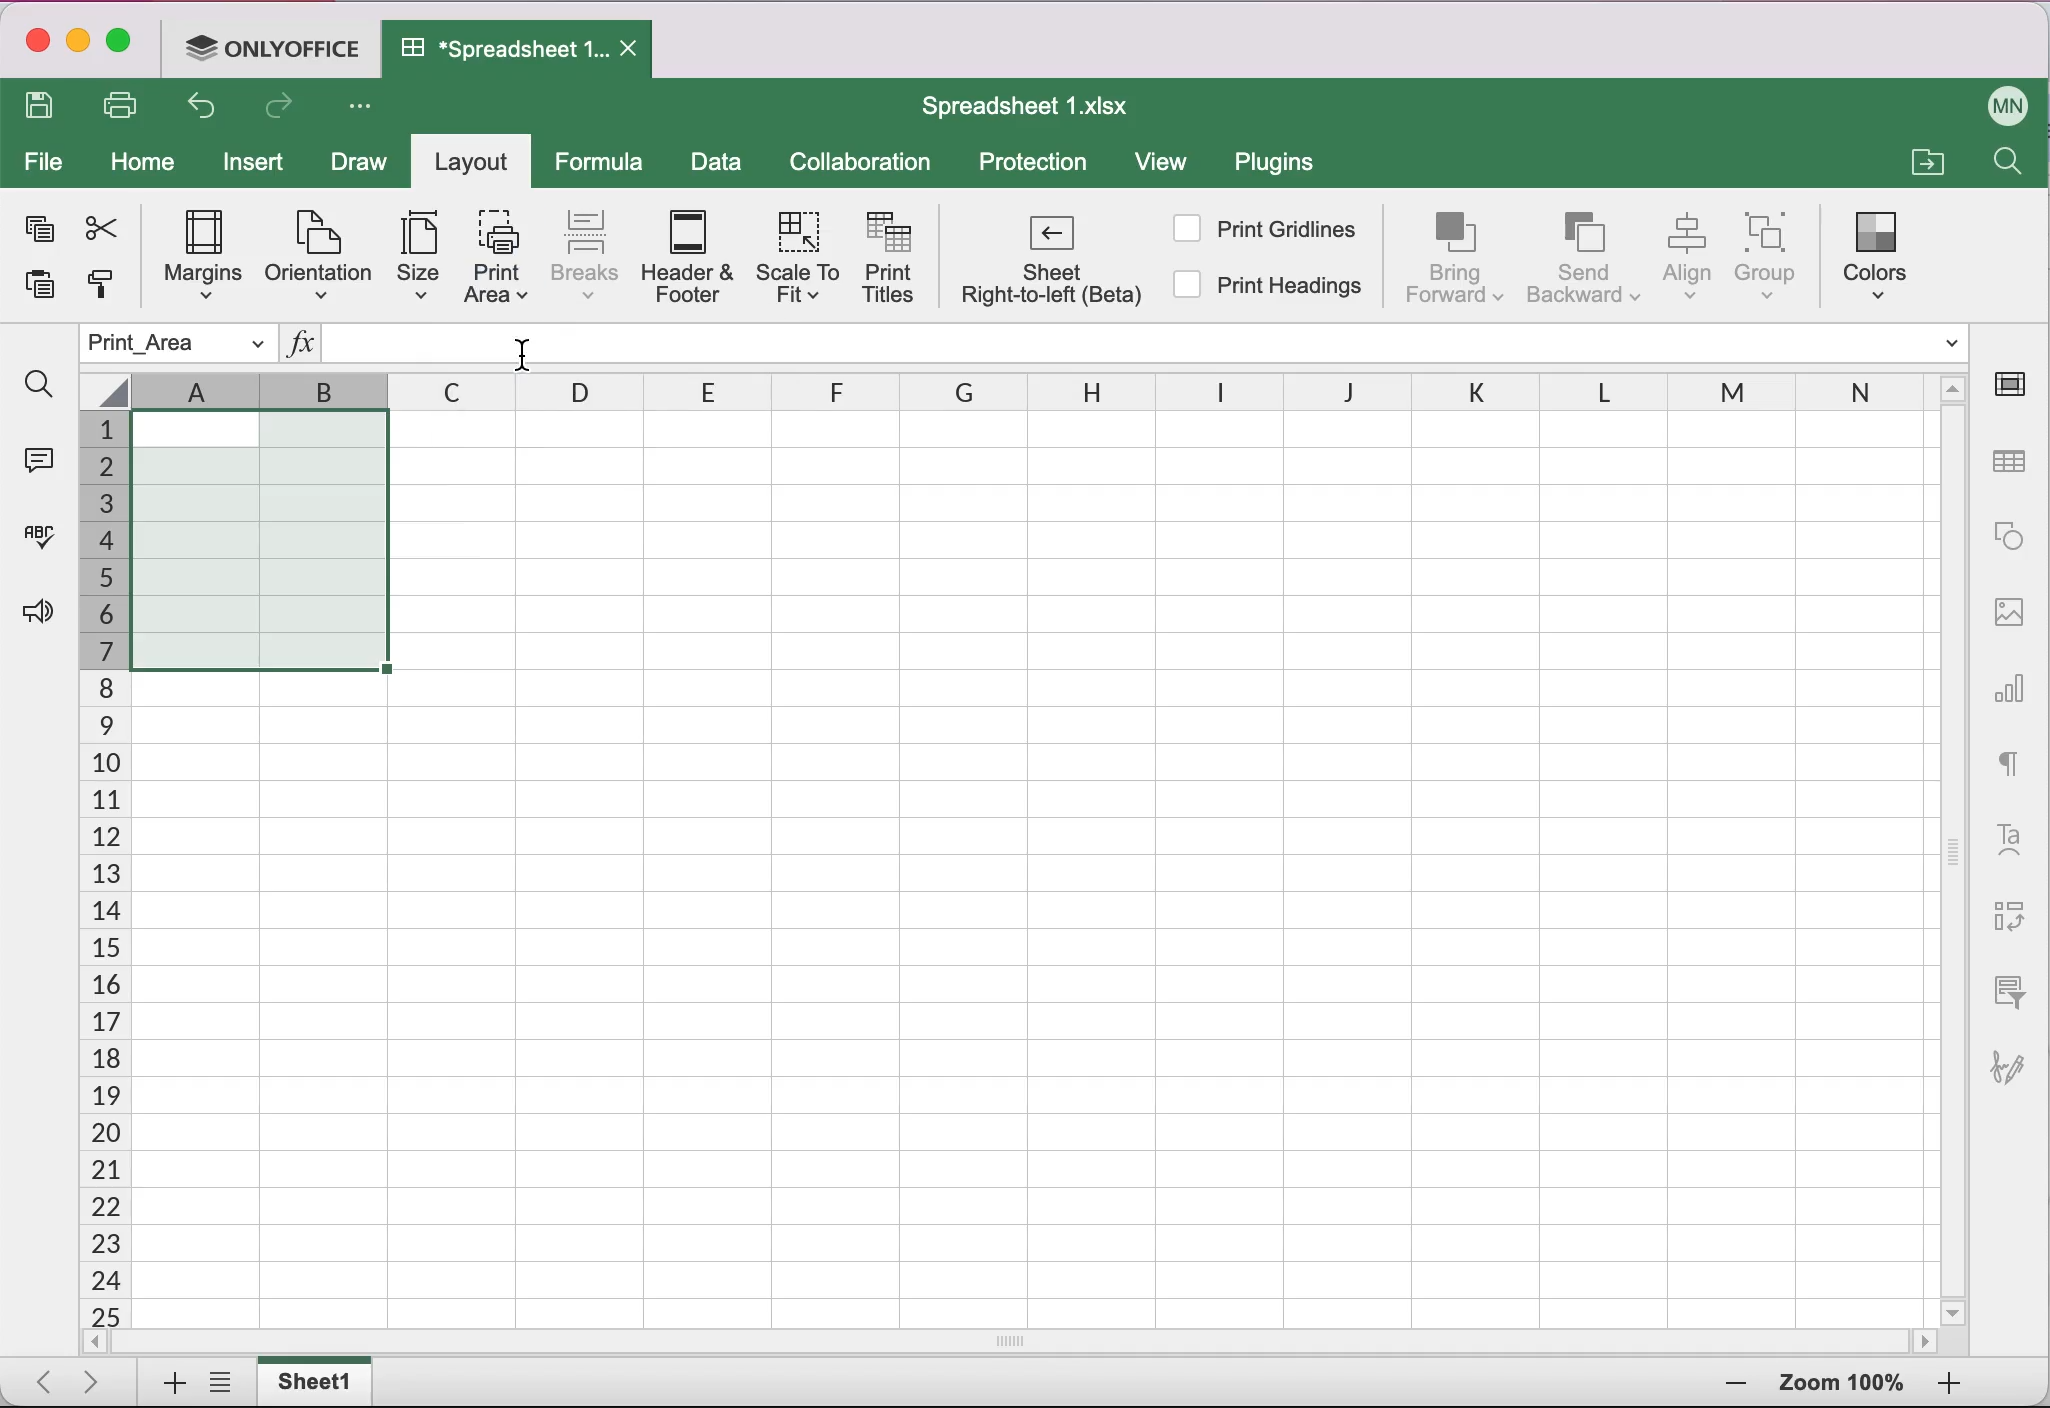 This screenshot has width=2050, height=1408. I want to click on table, so click(2012, 463).